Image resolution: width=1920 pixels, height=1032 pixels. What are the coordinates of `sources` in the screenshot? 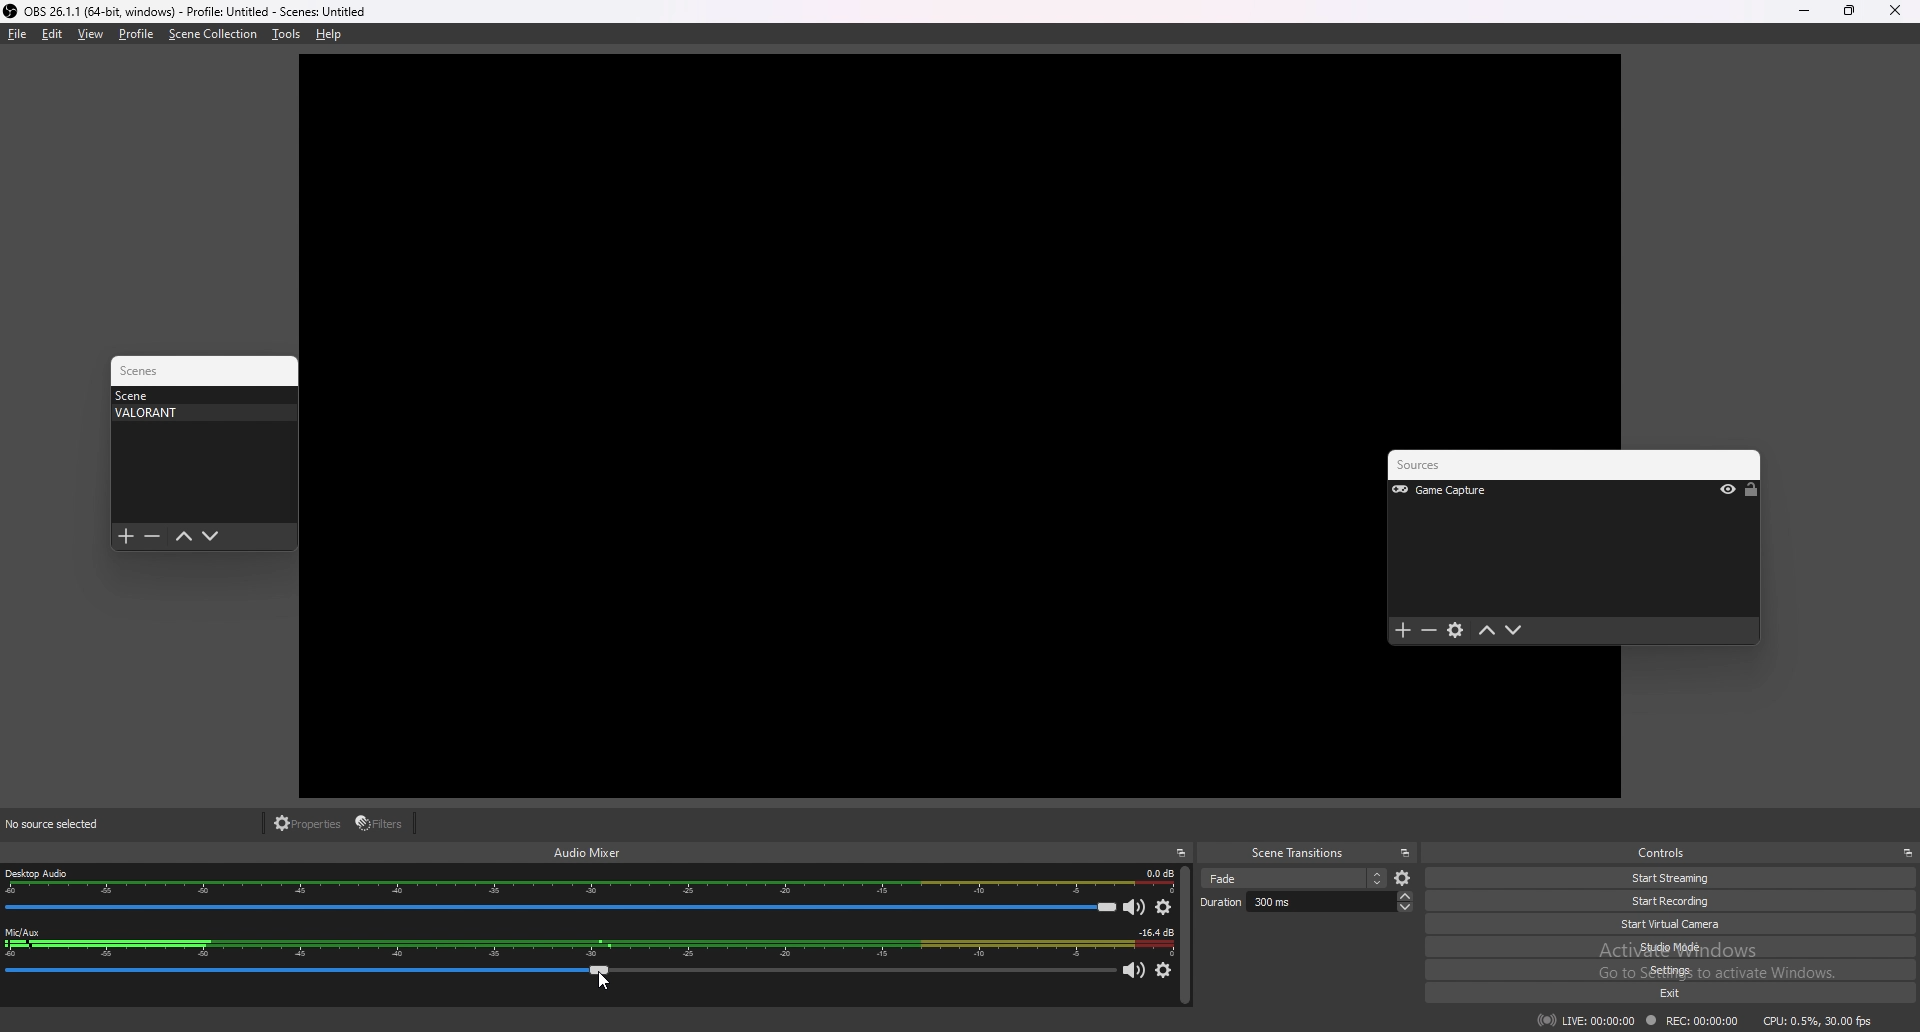 It's located at (1444, 466).